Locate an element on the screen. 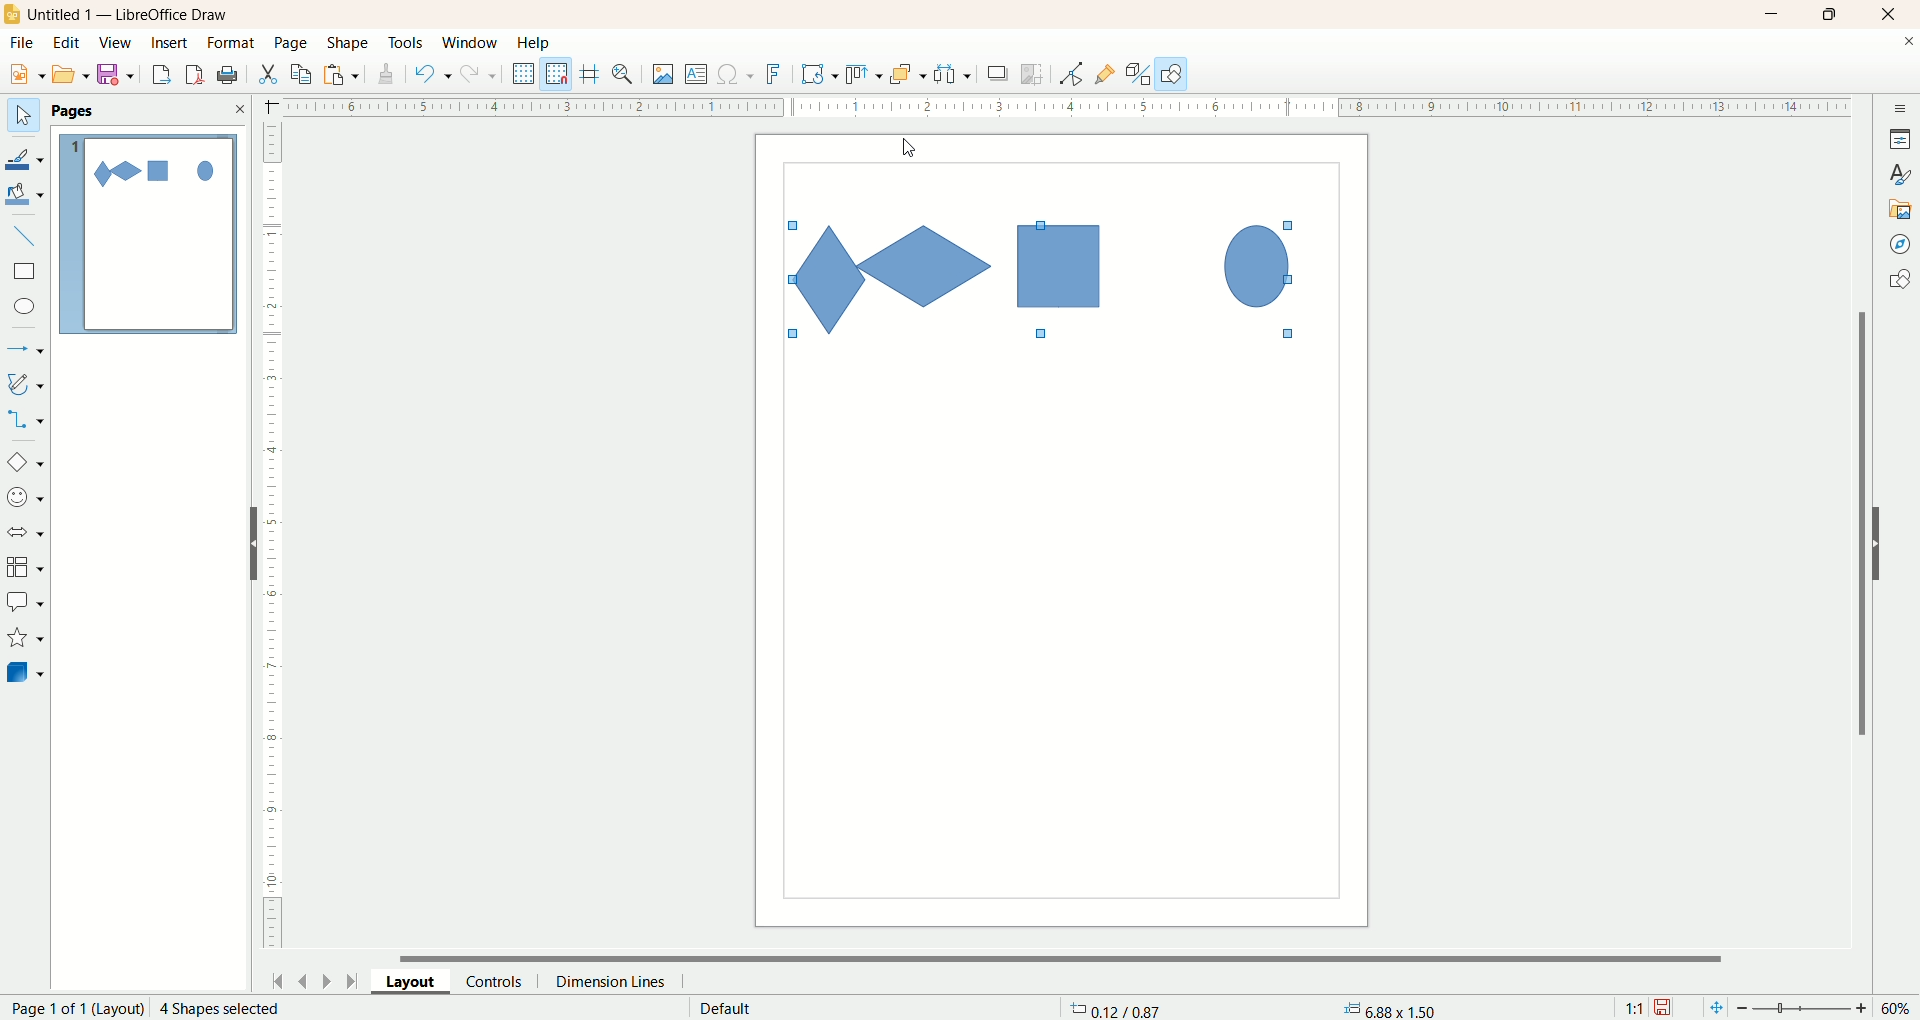 The height and width of the screenshot is (1020, 1920). close is located at coordinates (1893, 15).